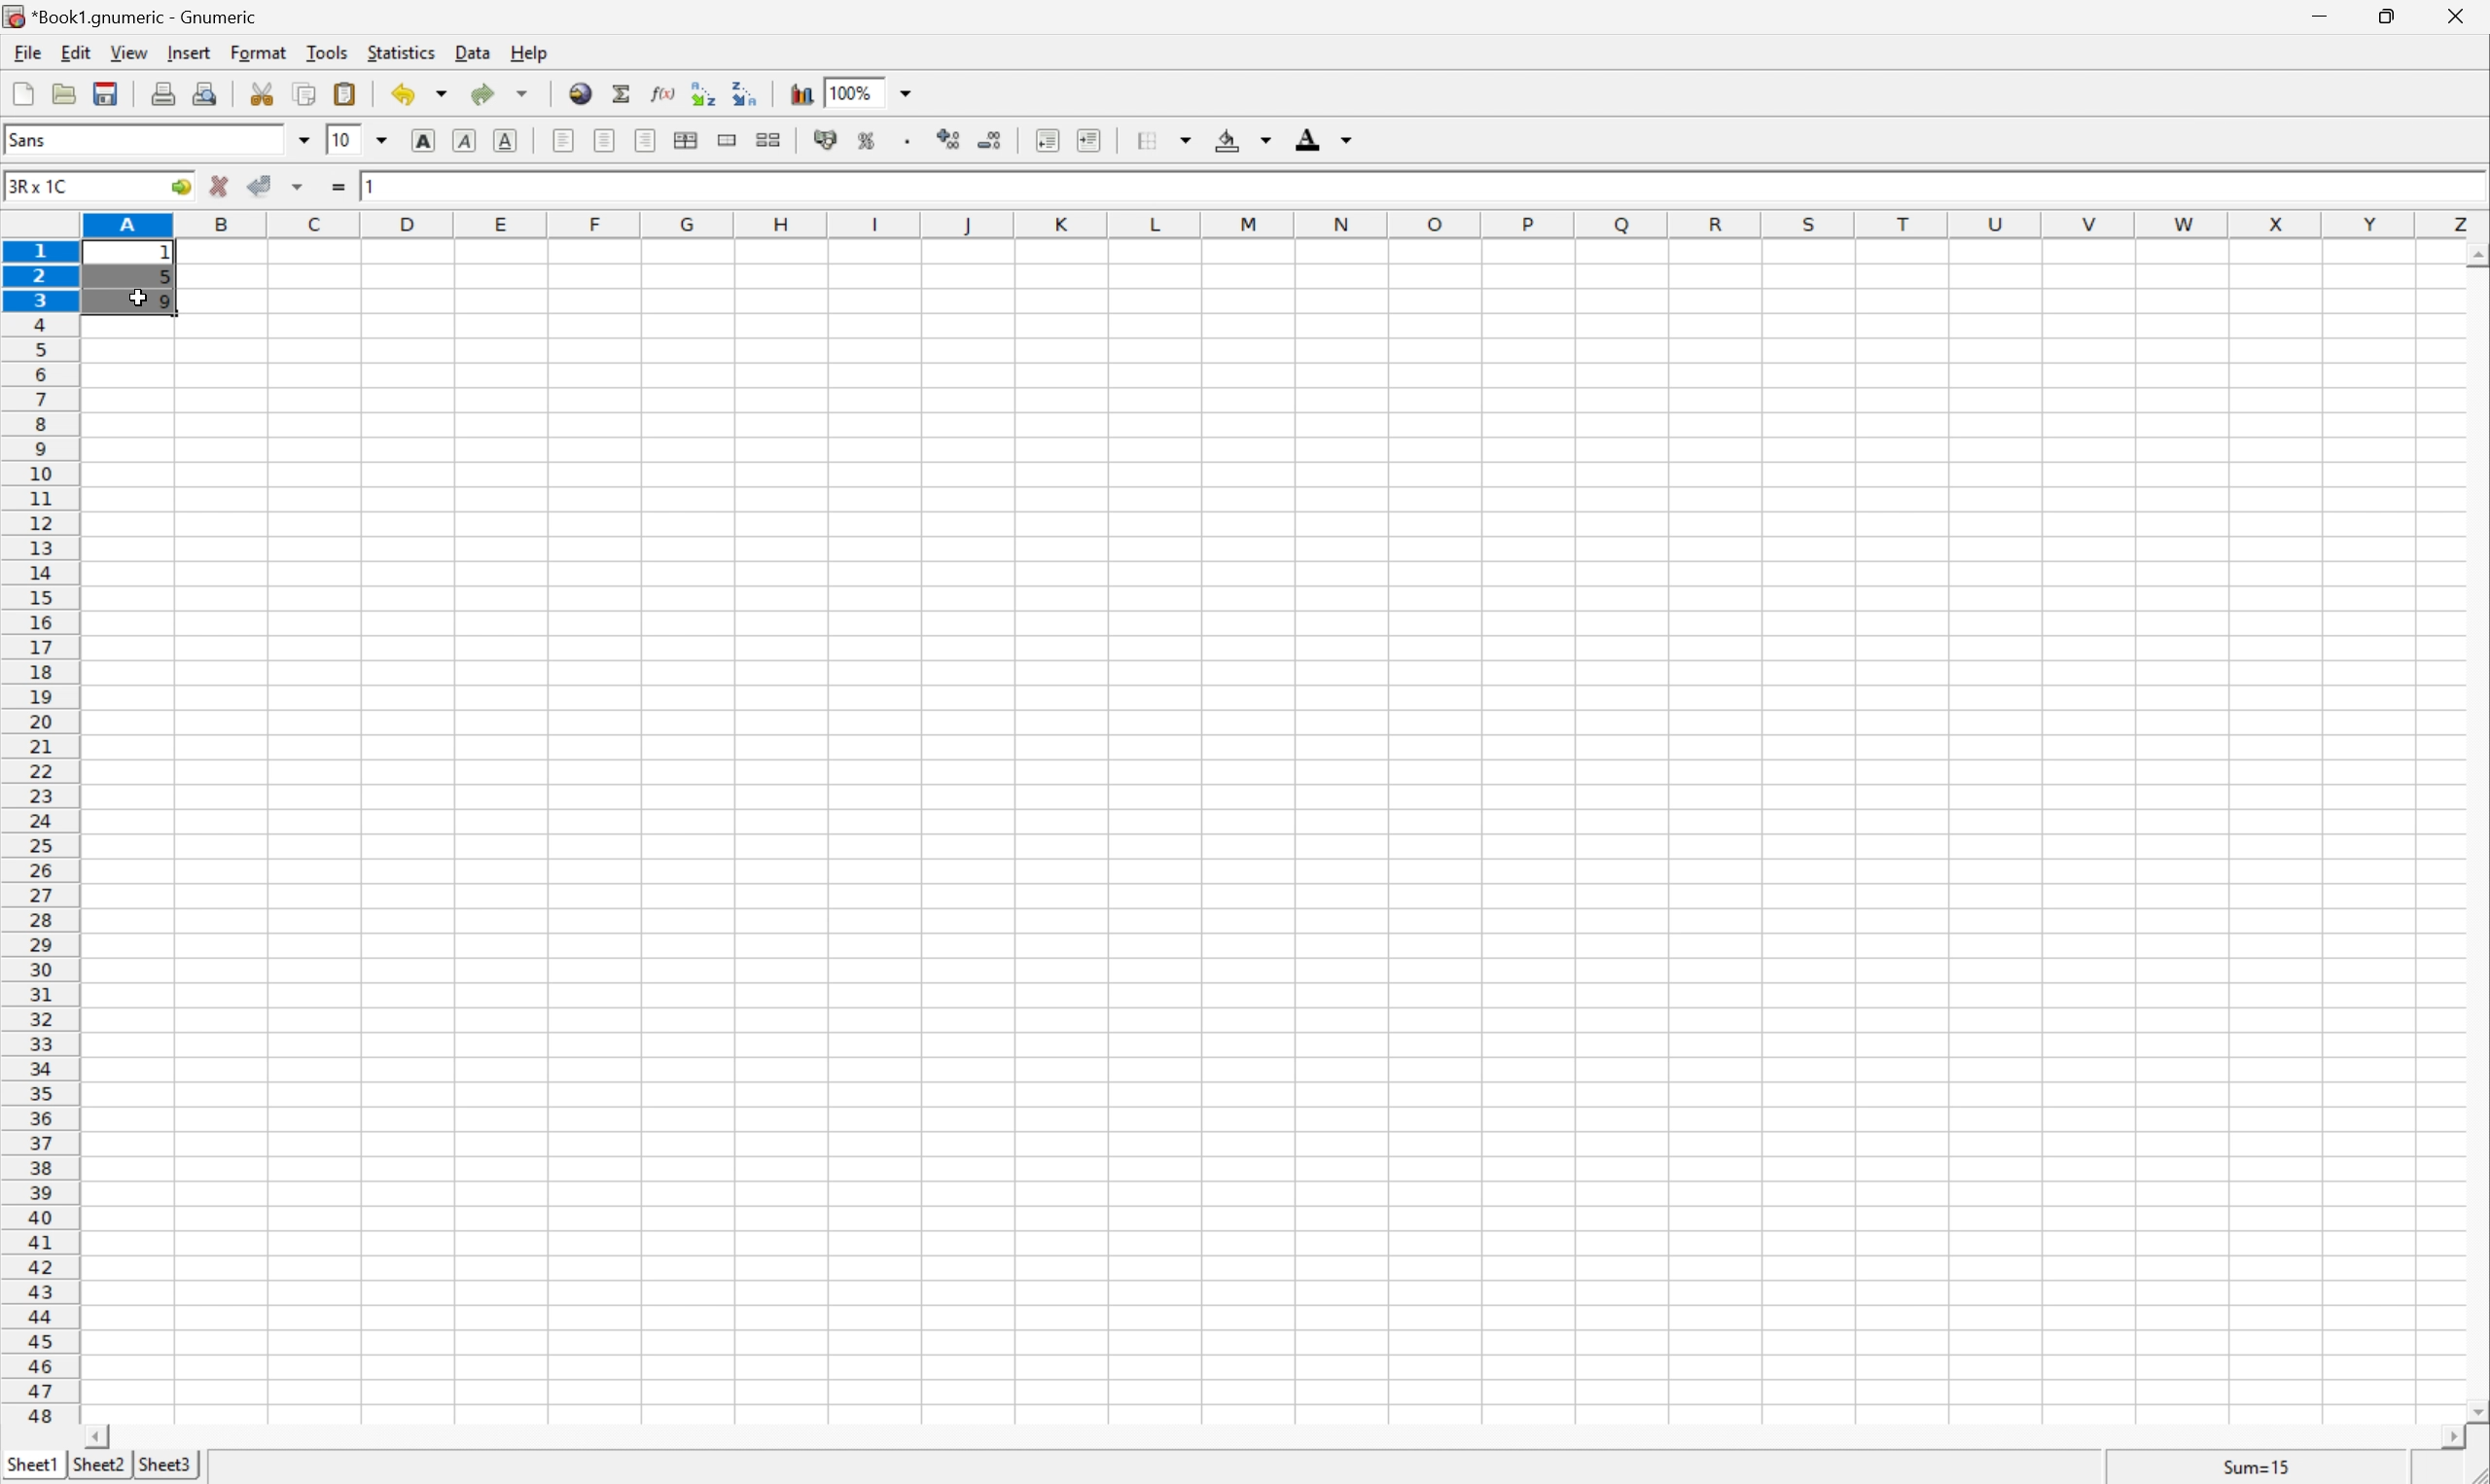  Describe the element at coordinates (606, 139) in the screenshot. I see `align center` at that location.